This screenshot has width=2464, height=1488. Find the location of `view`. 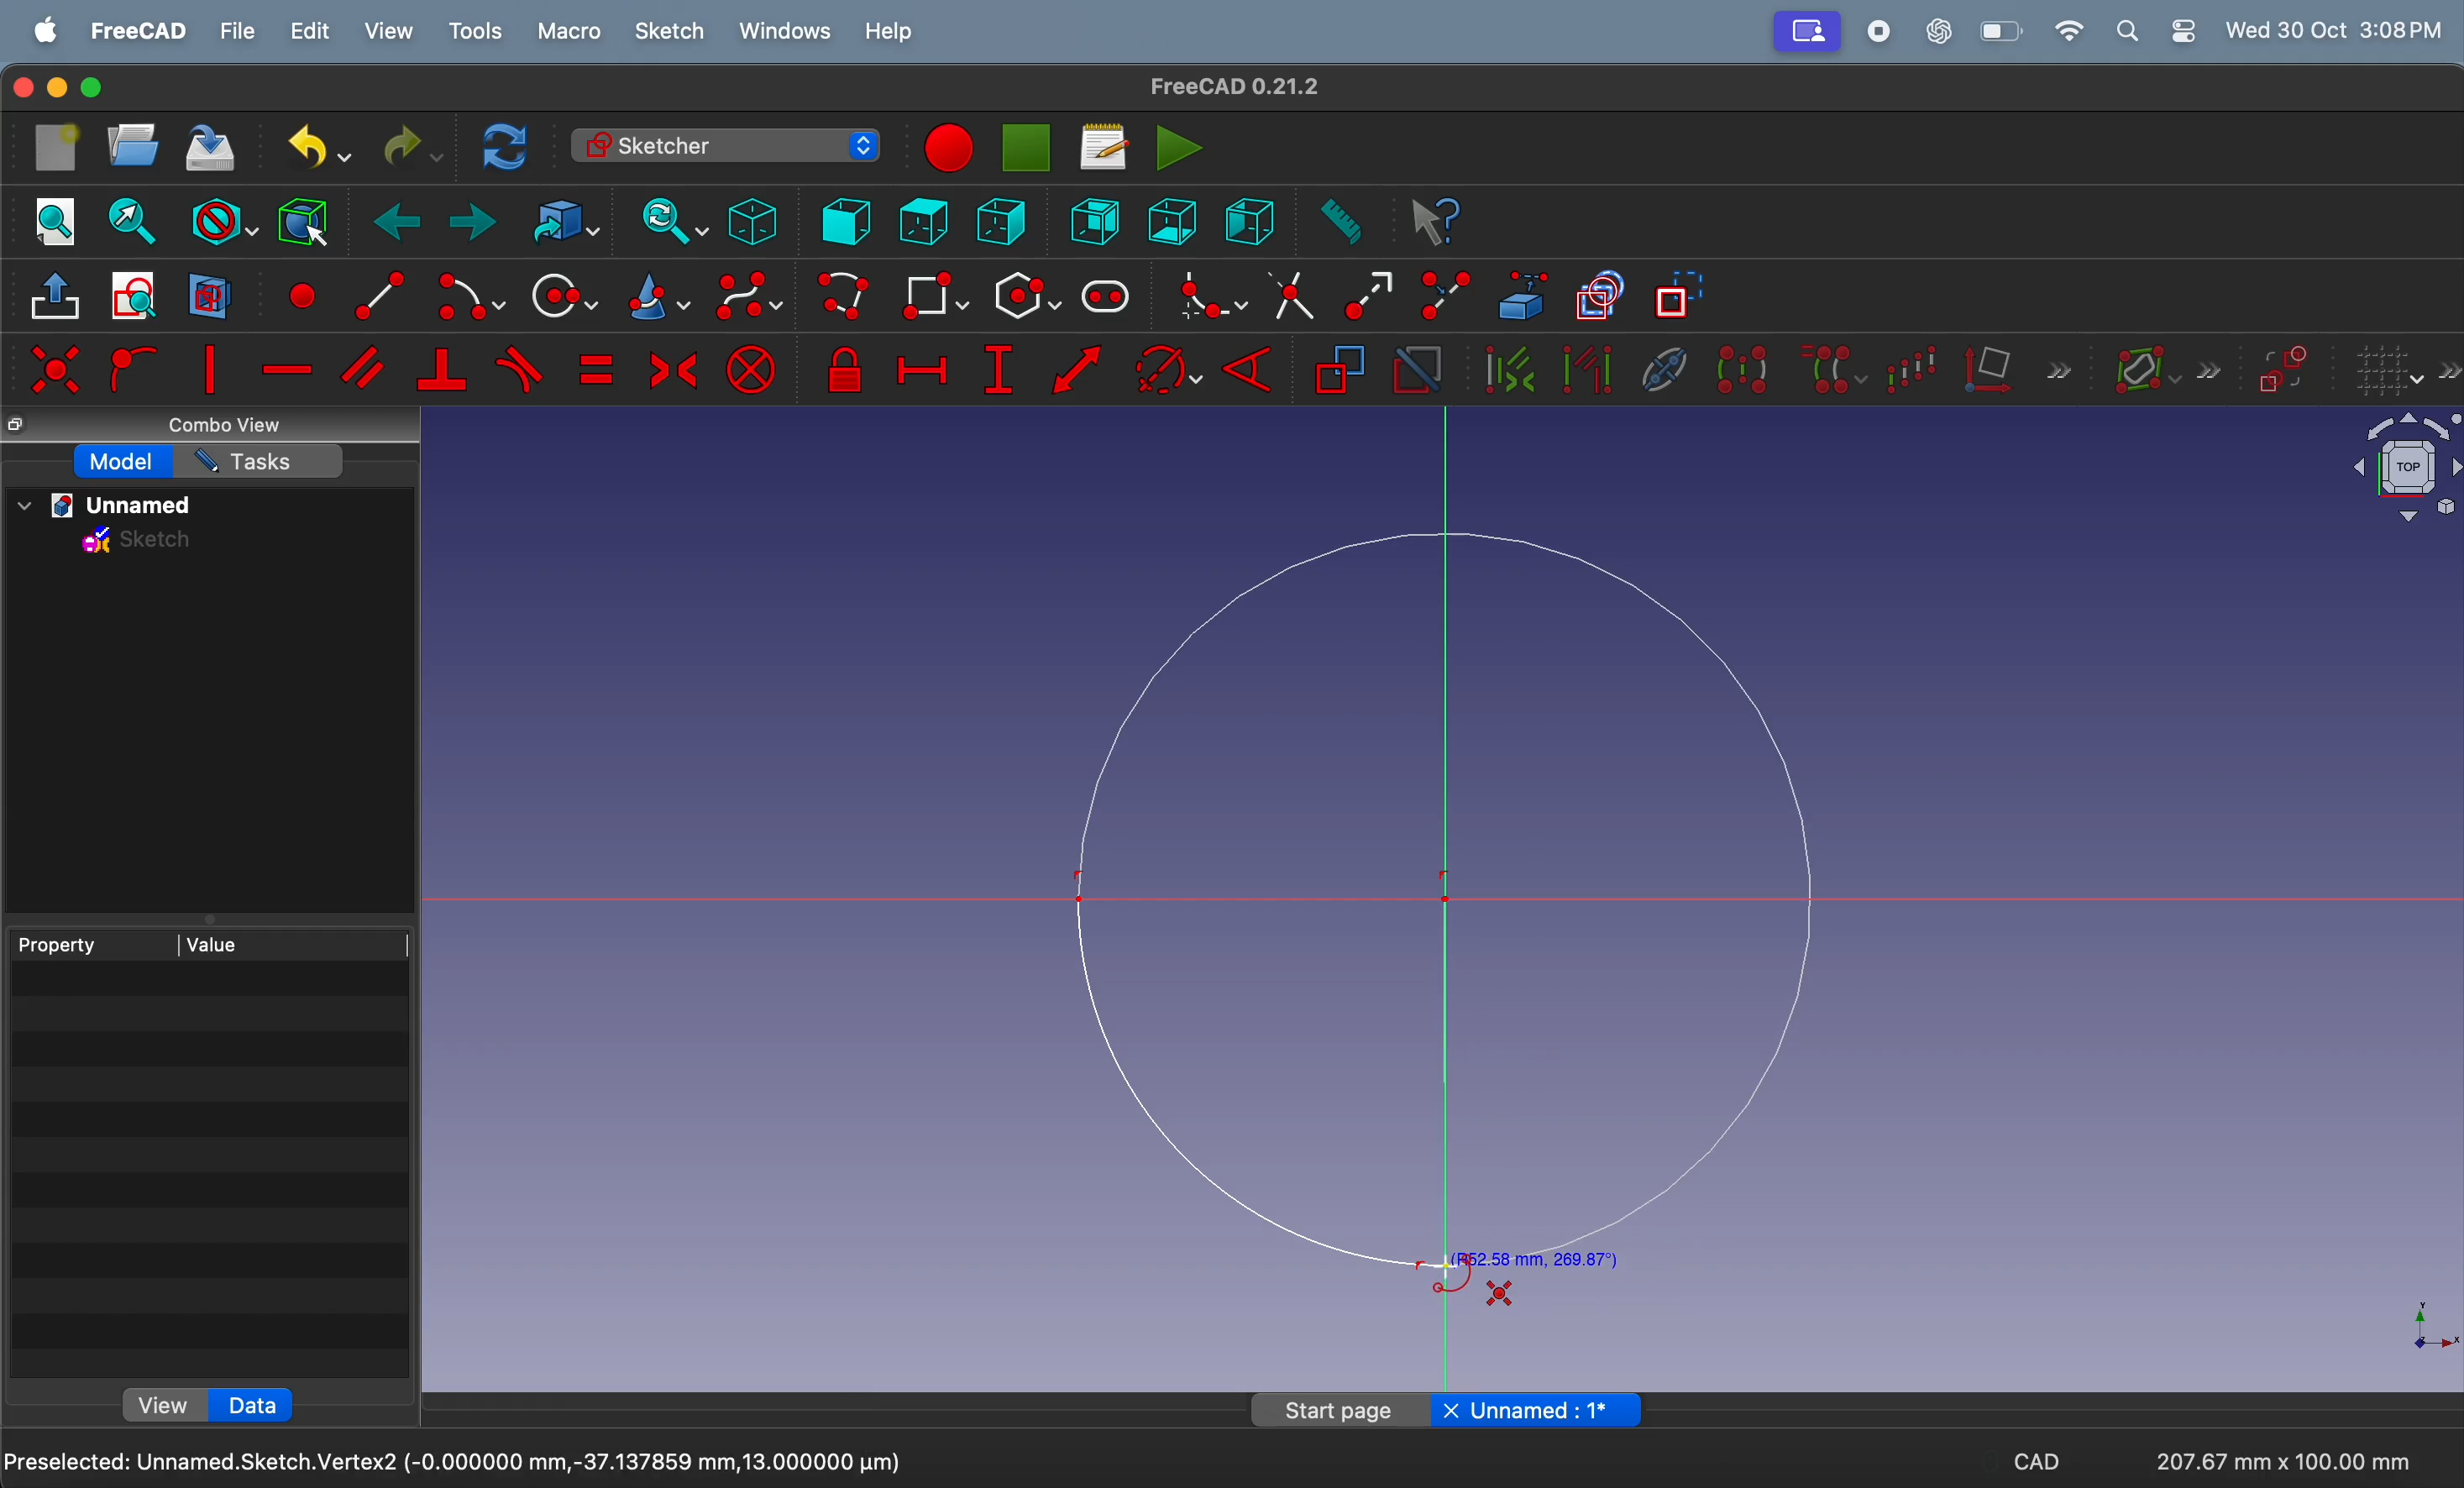

view is located at coordinates (168, 1403).